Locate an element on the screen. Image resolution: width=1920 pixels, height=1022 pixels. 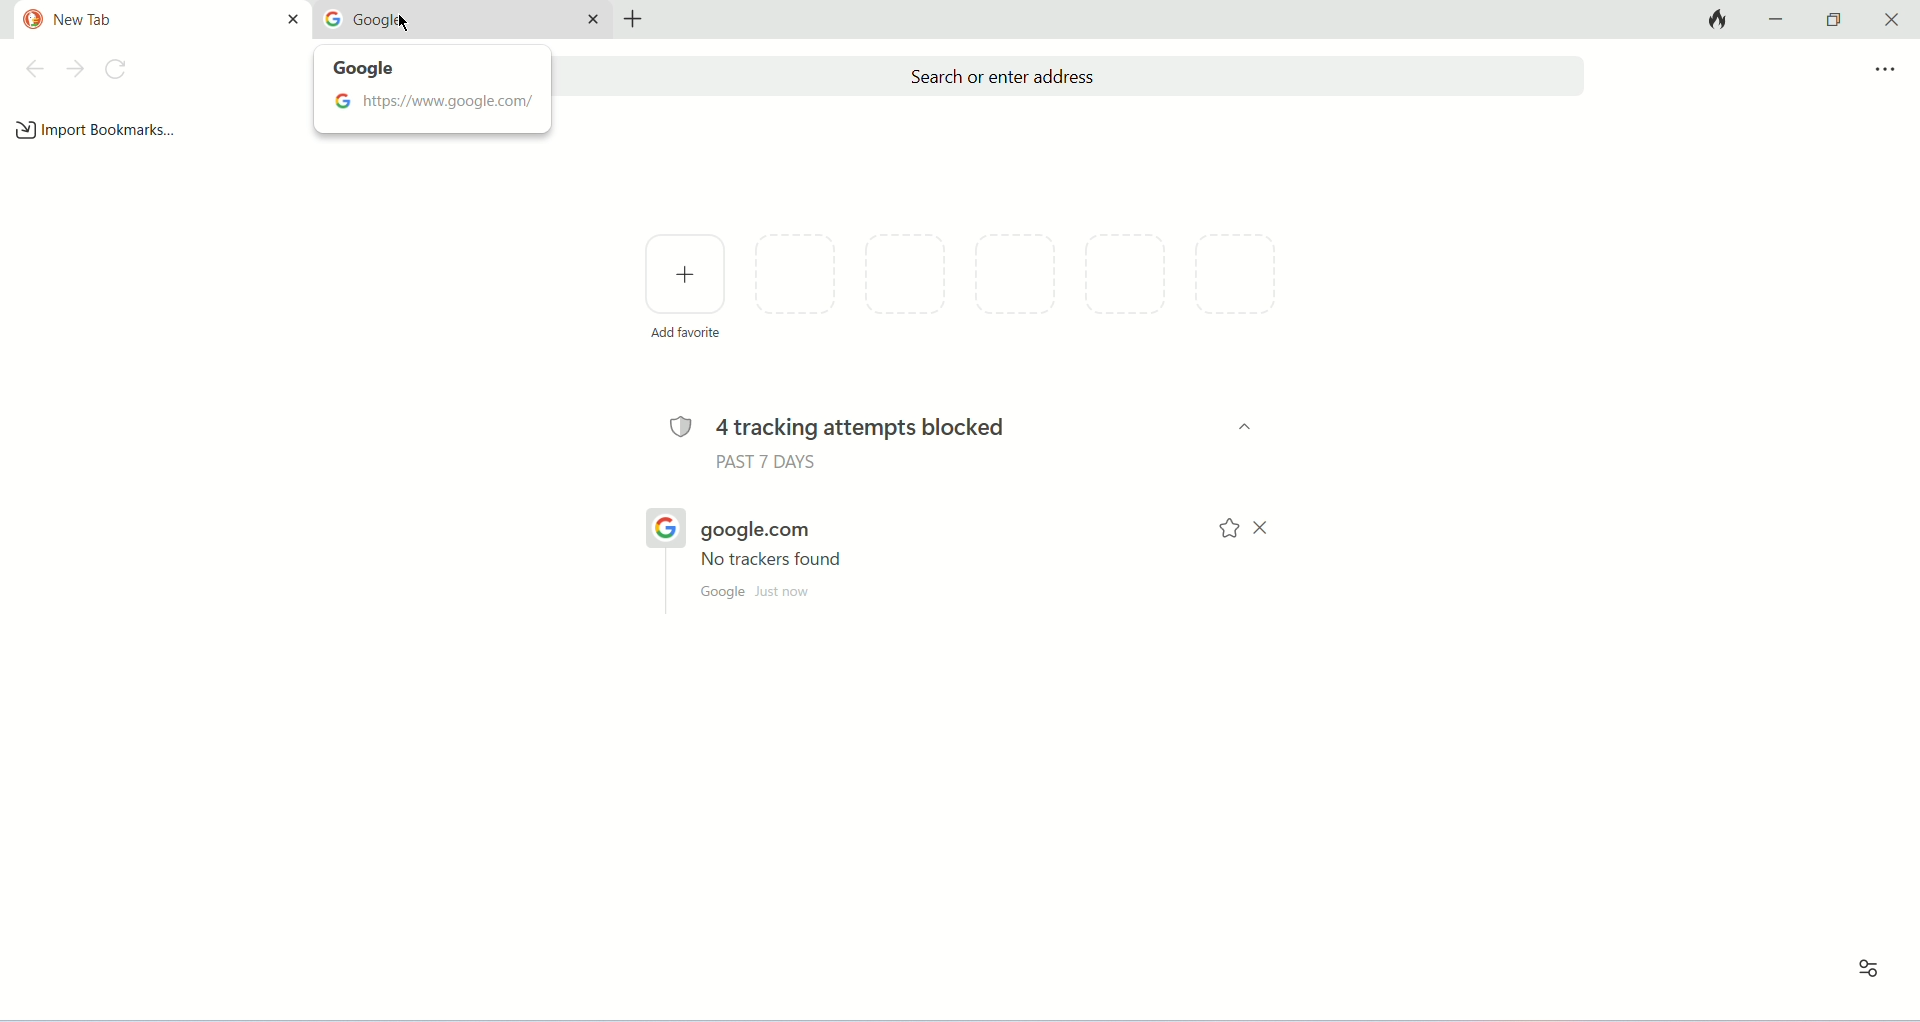
close  is located at coordinates (593, 21).